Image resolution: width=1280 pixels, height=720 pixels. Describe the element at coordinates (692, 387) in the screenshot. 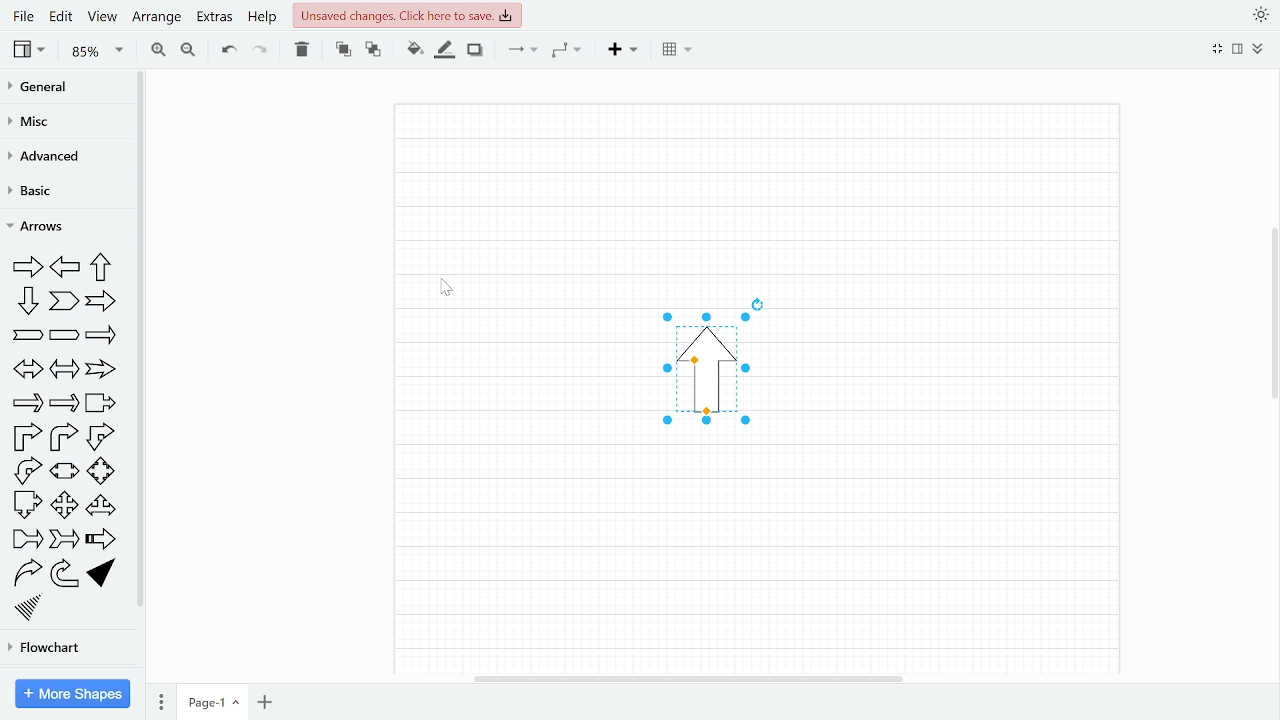

I see `Arrow up added in the canvas` at that location.